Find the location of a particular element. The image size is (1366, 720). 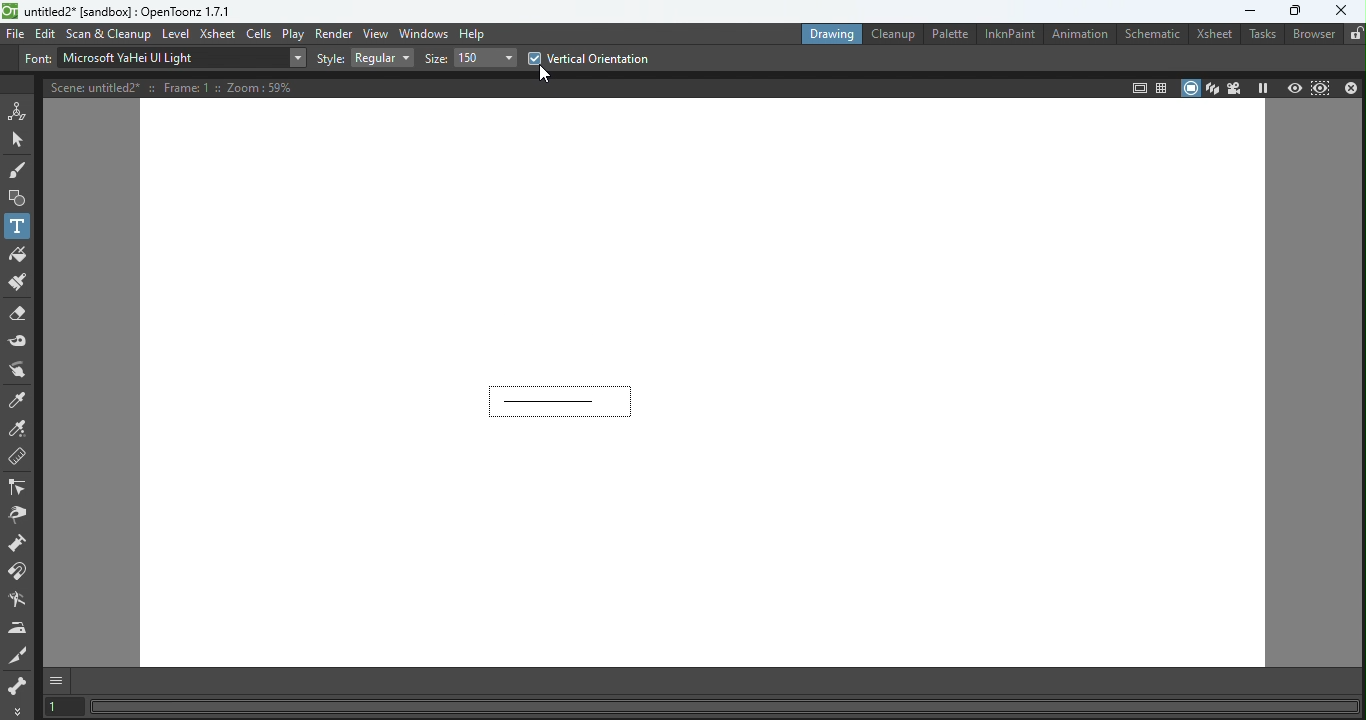

Style is located at coordinates (332, 58).